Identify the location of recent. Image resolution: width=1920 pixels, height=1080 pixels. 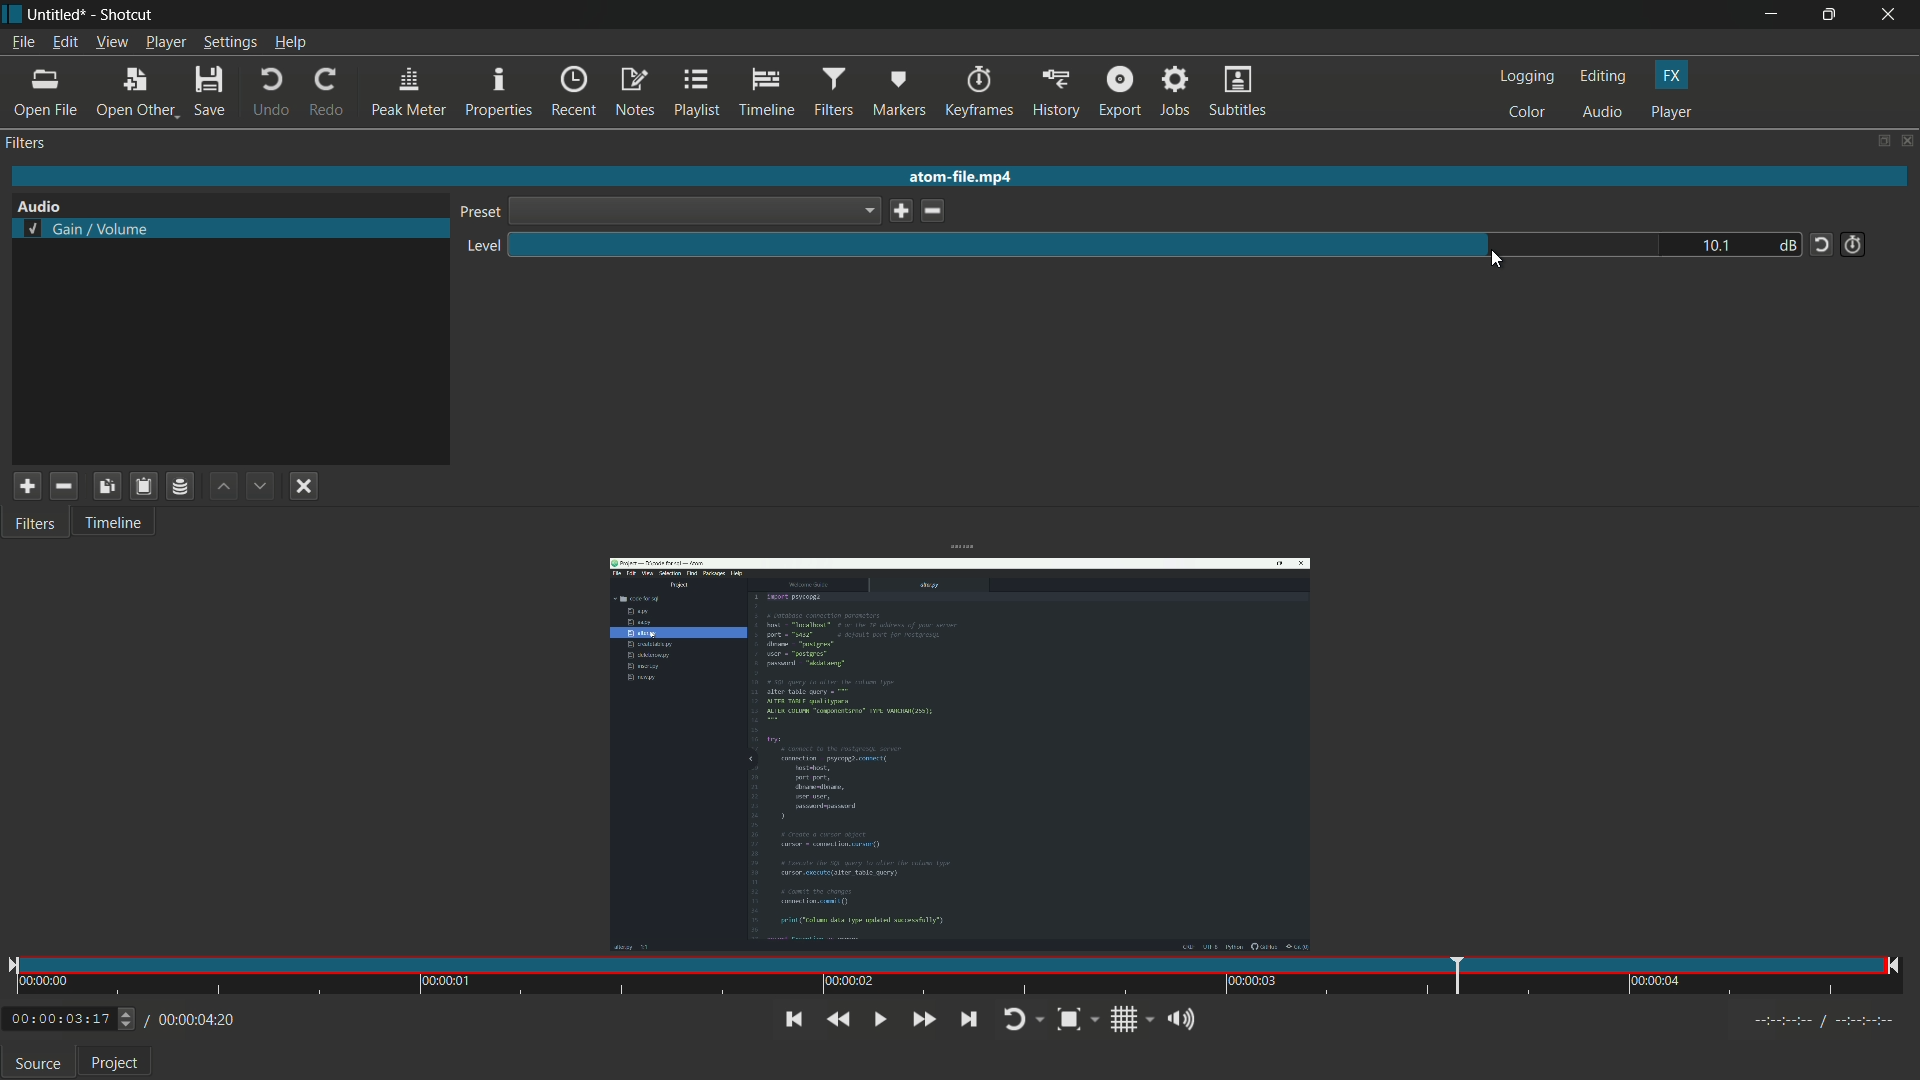
(574, 93).